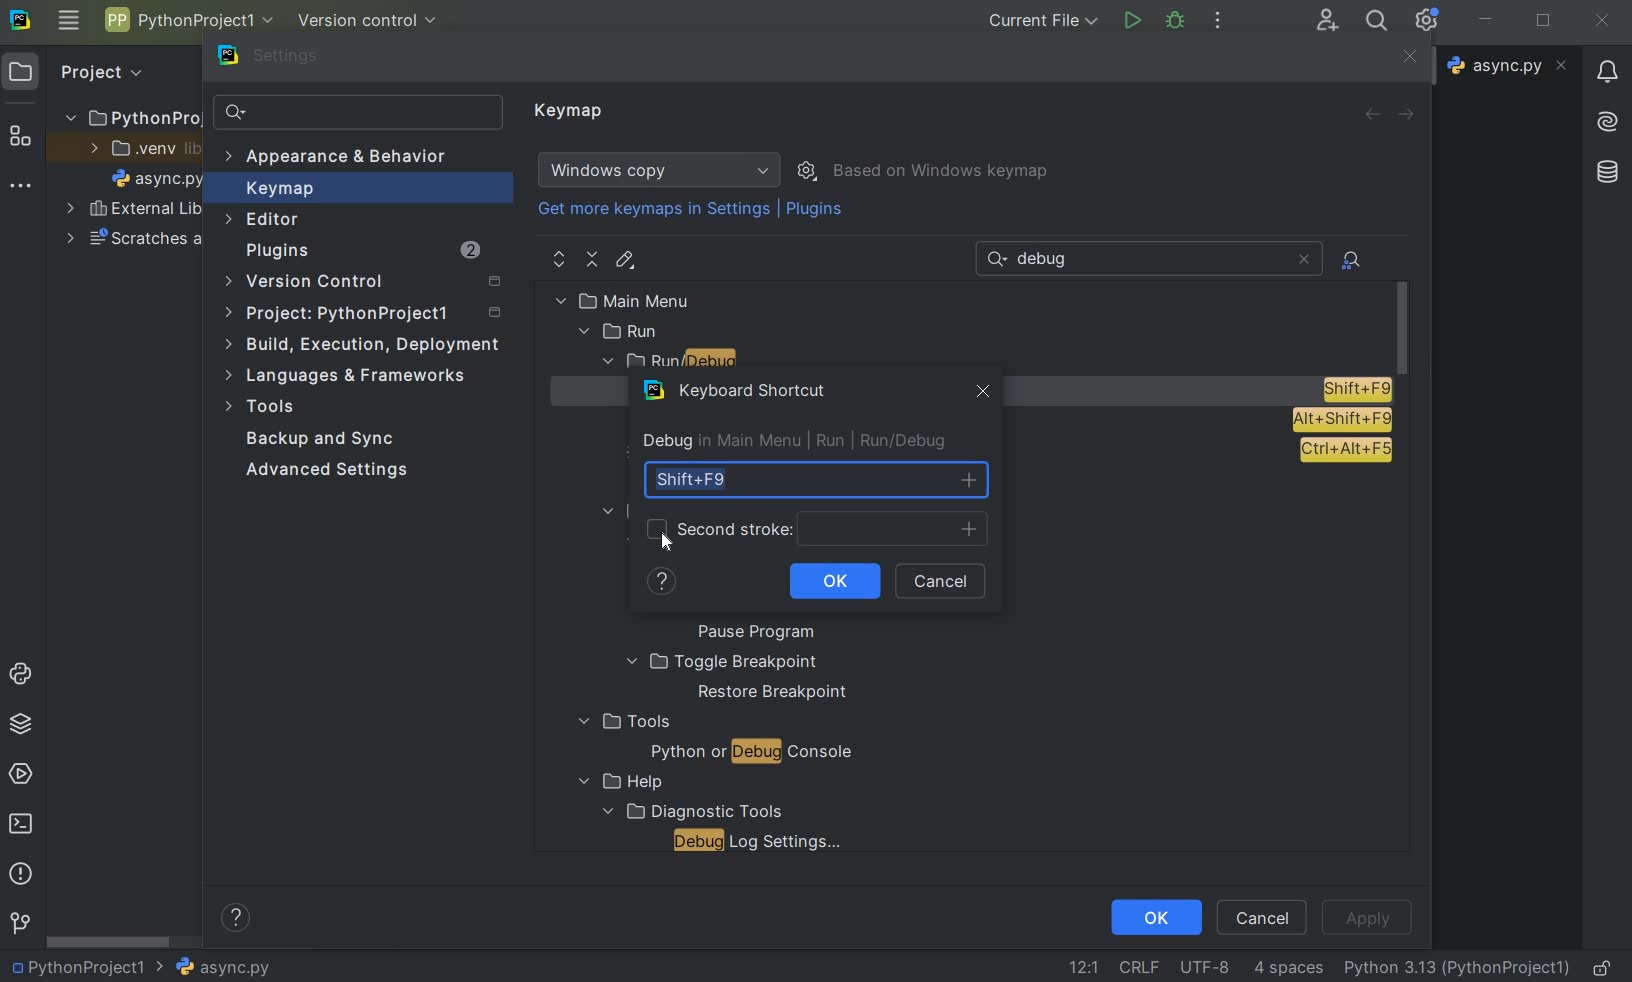 The image size is (1632, 982). Describe the element at coordinates (717, 442) in the screenshot. I see `debug inmain menu` at that location.